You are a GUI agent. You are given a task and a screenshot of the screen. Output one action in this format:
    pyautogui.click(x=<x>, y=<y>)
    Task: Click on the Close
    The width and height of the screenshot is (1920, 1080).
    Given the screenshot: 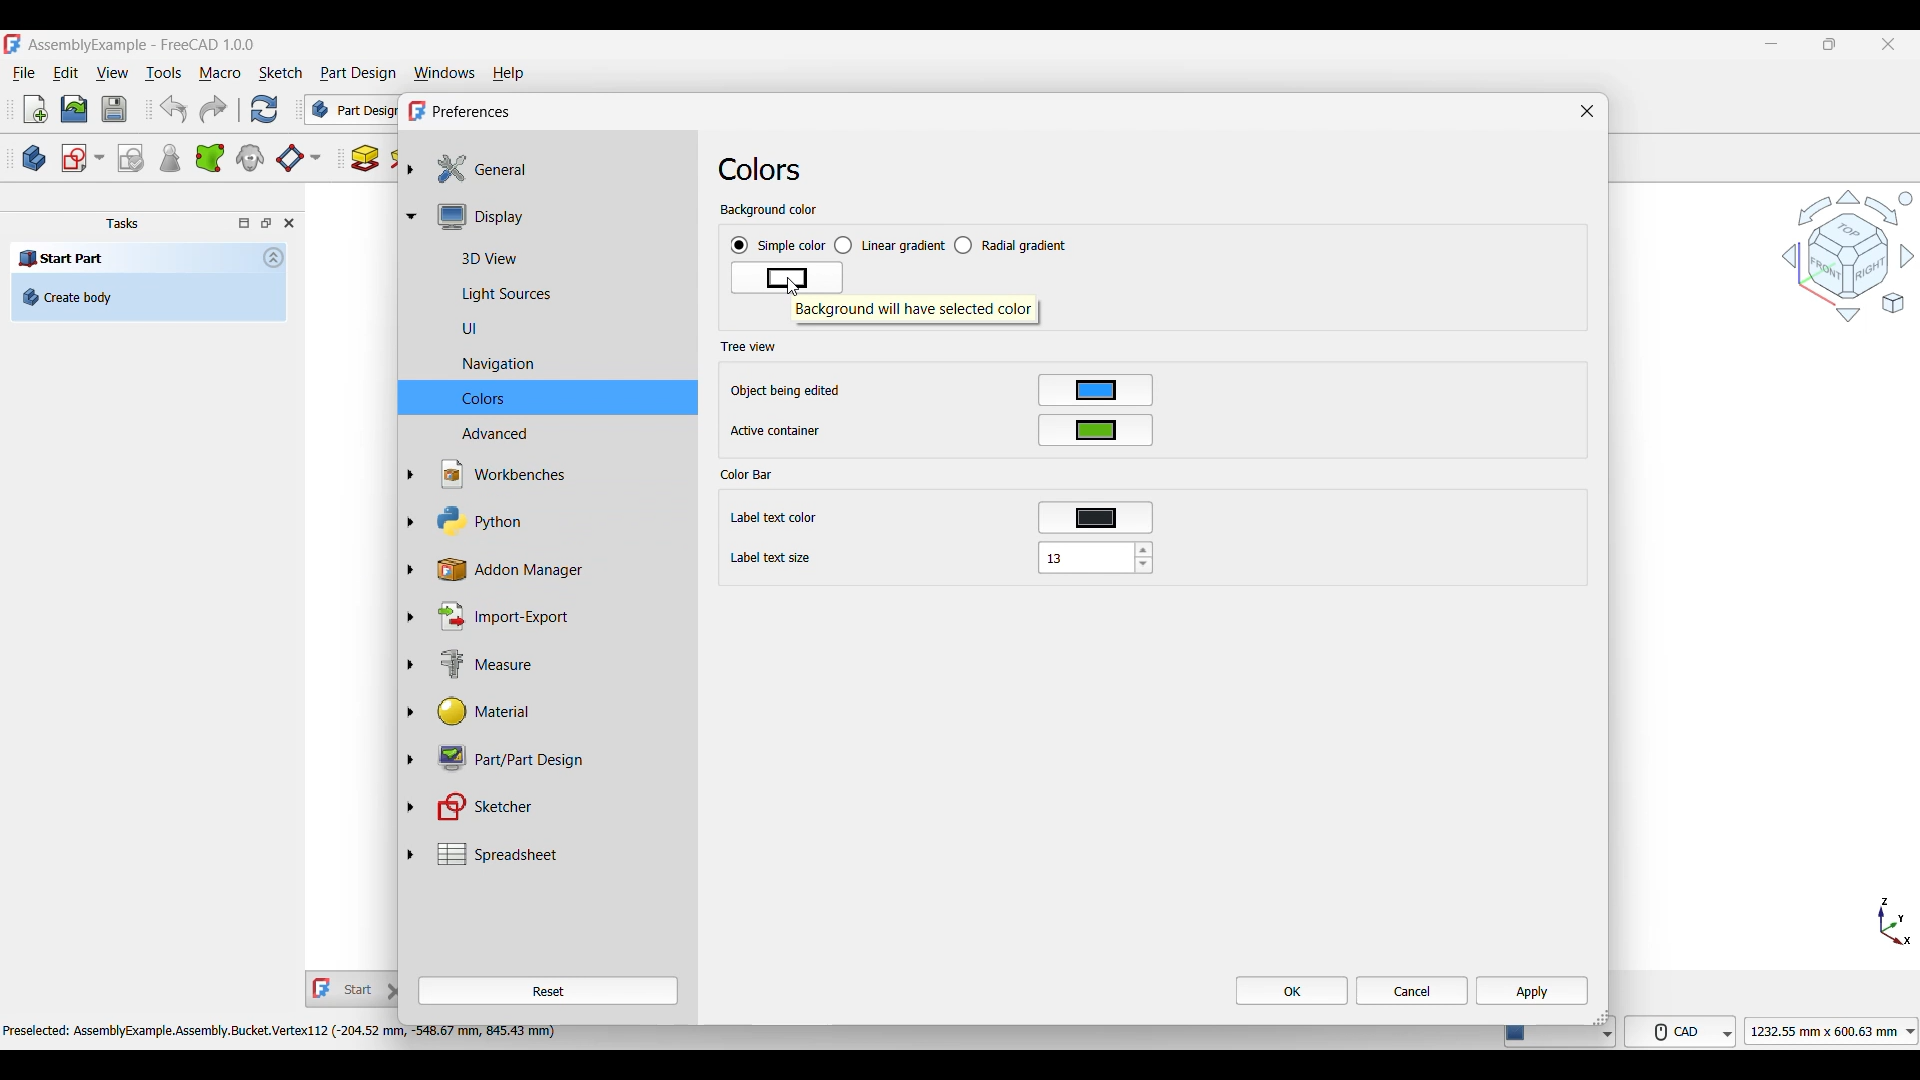 What is the action you would take?
    pyautogui.click(x=1587, y=111)
    